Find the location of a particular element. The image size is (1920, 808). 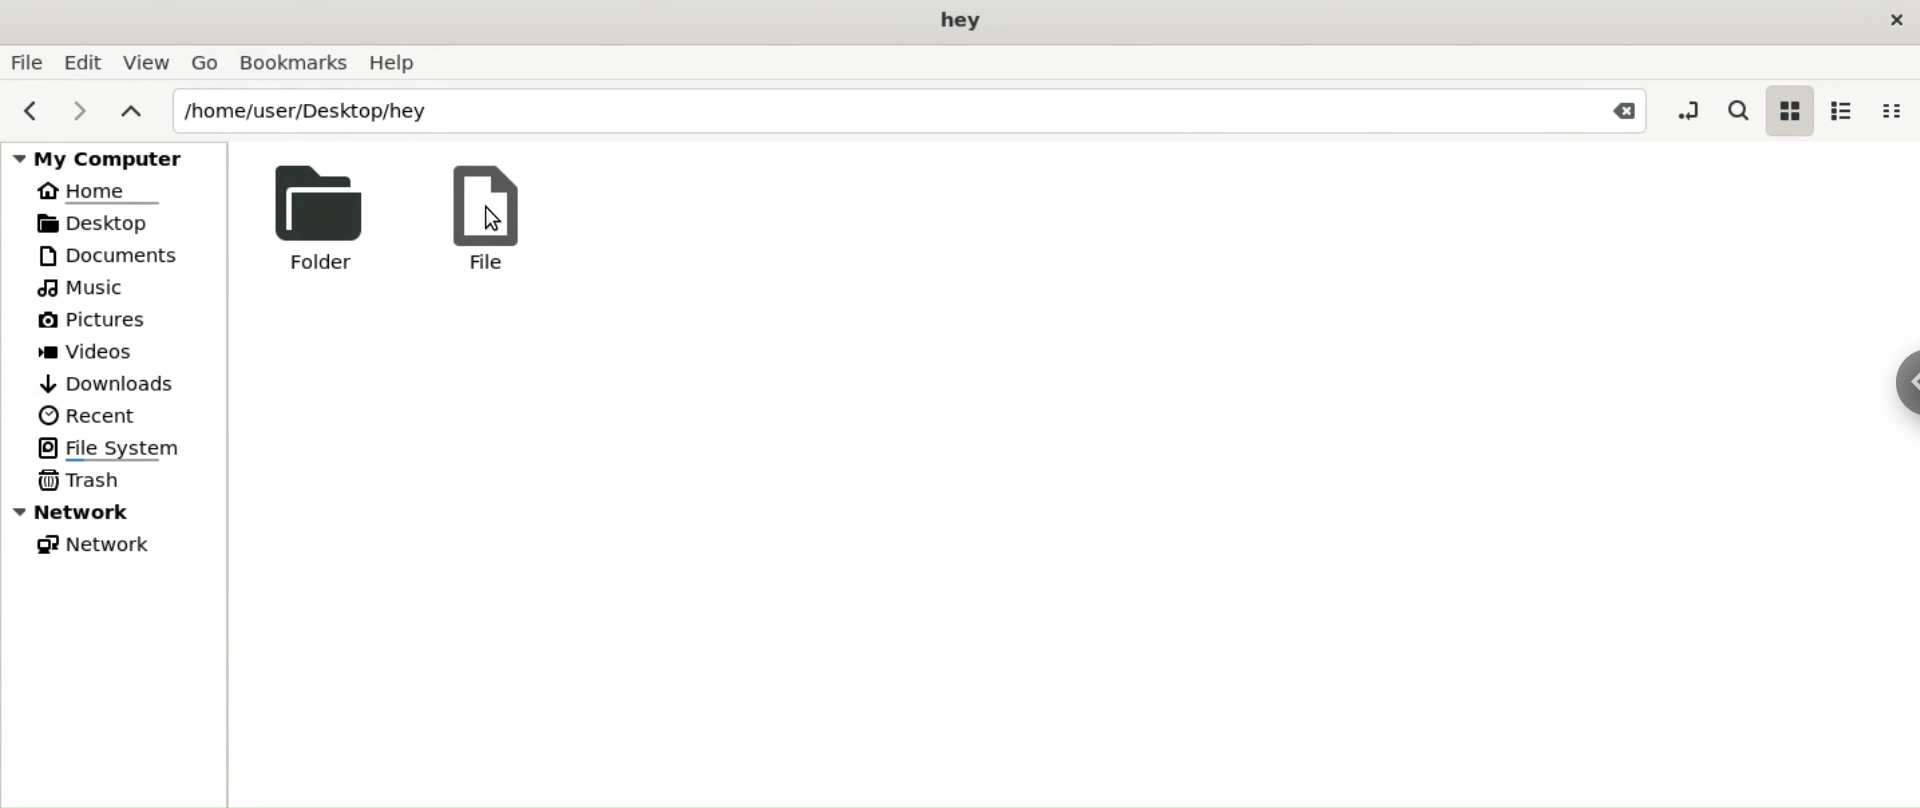

Pictures is located at coordinates (94, 316).